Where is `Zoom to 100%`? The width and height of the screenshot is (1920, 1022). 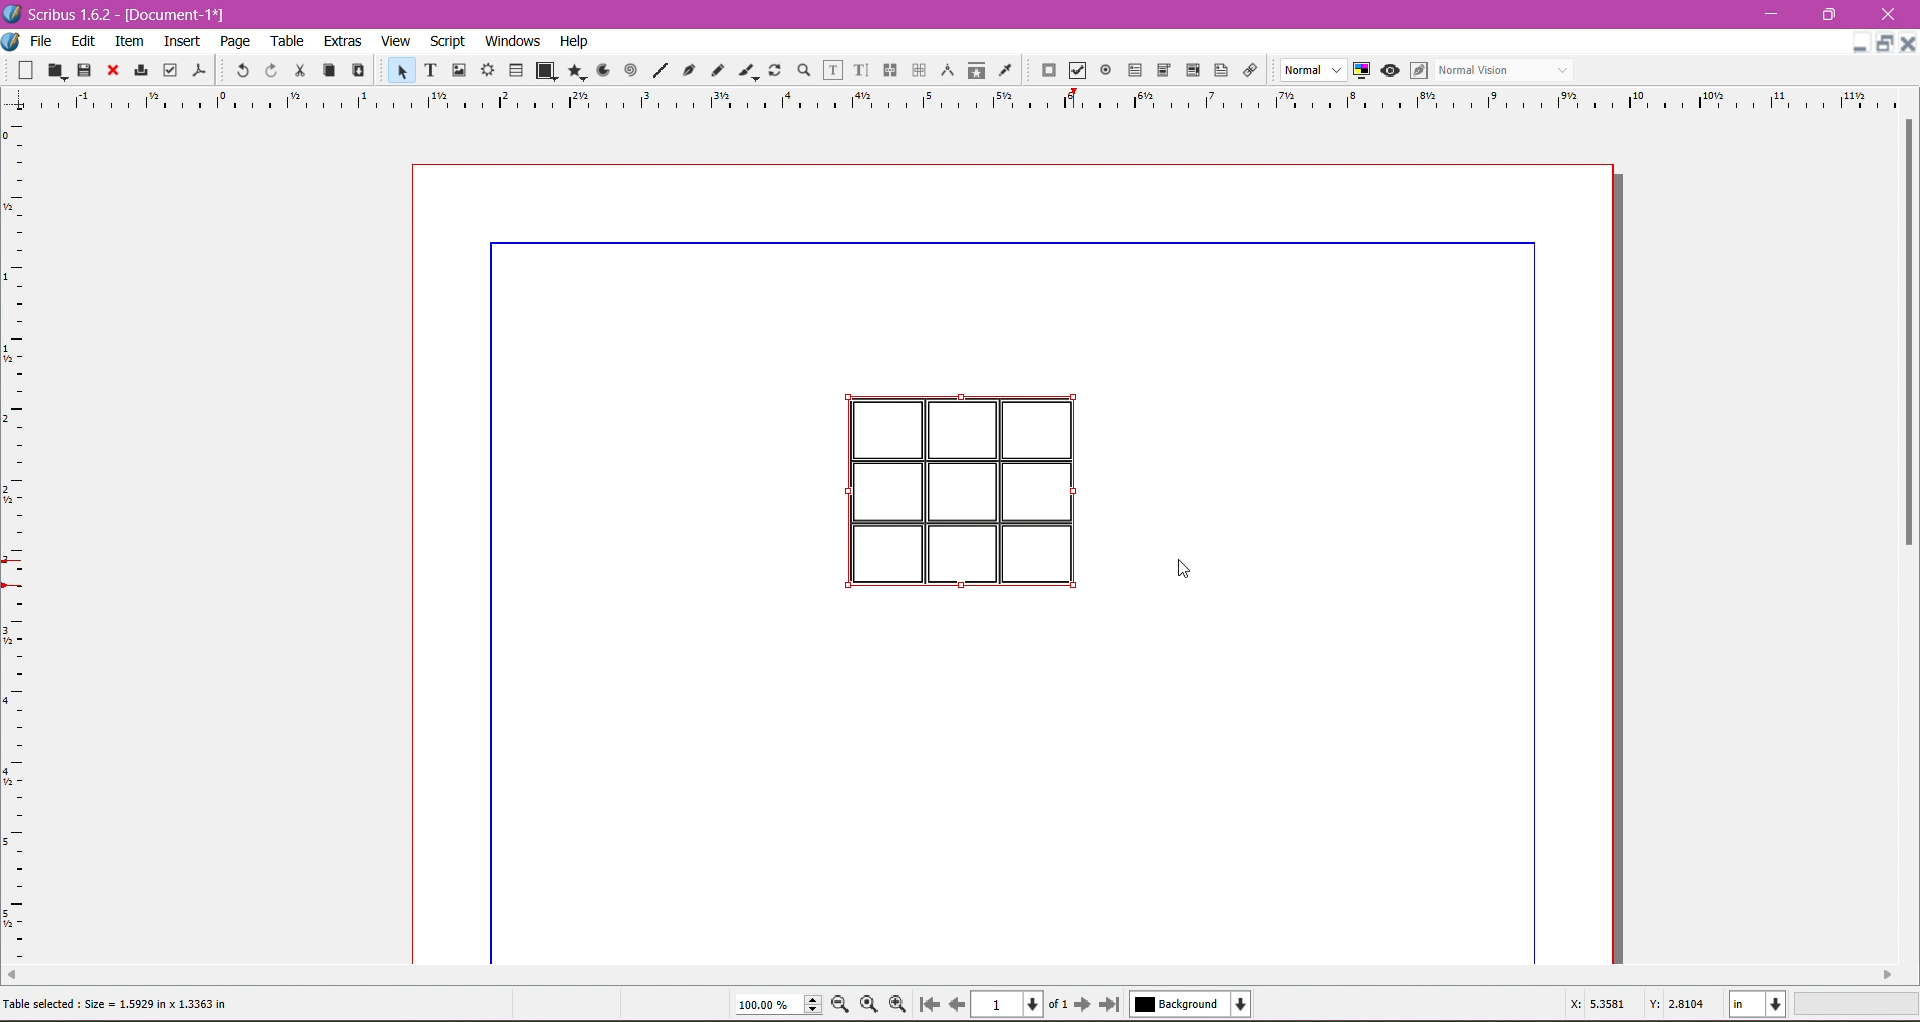 Zoom to 100% is located at coordinates (871, 1005).